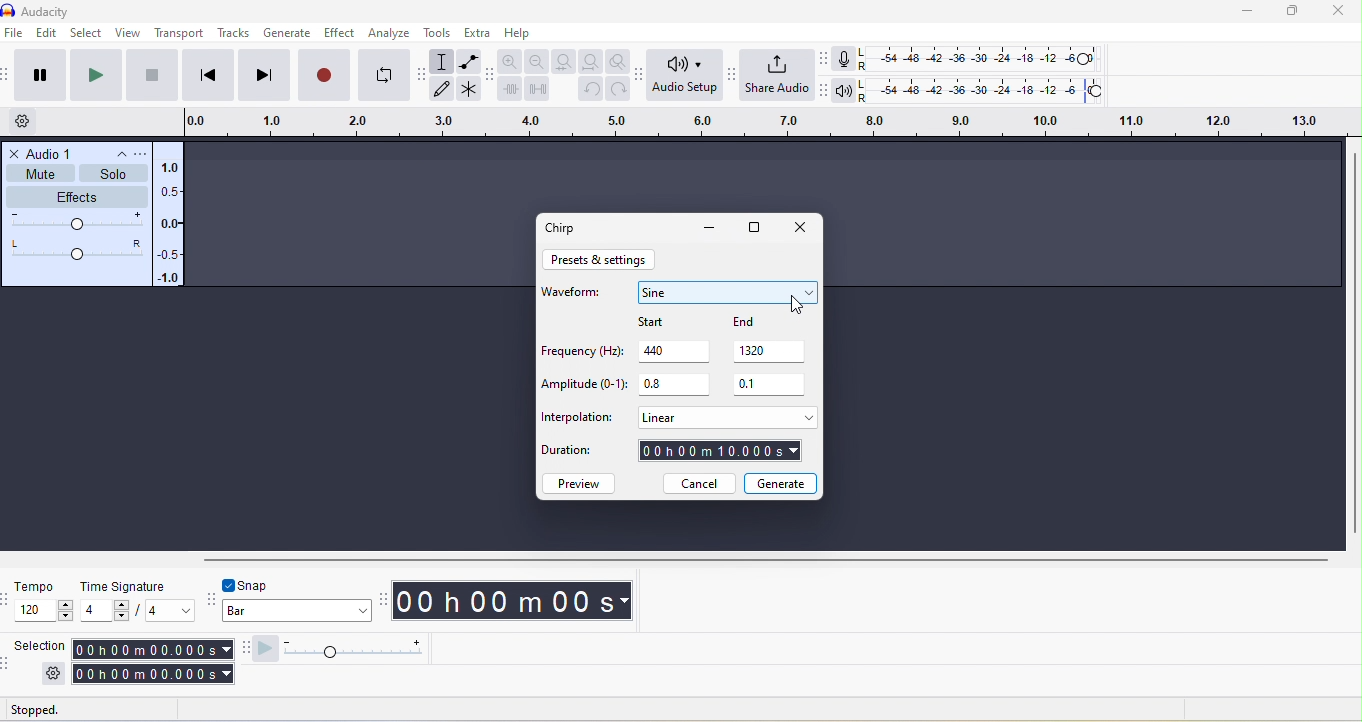  What do you see at coordinates (137, 611) in the screenshot?
I see `4/4` at bounding box center [137, 611].